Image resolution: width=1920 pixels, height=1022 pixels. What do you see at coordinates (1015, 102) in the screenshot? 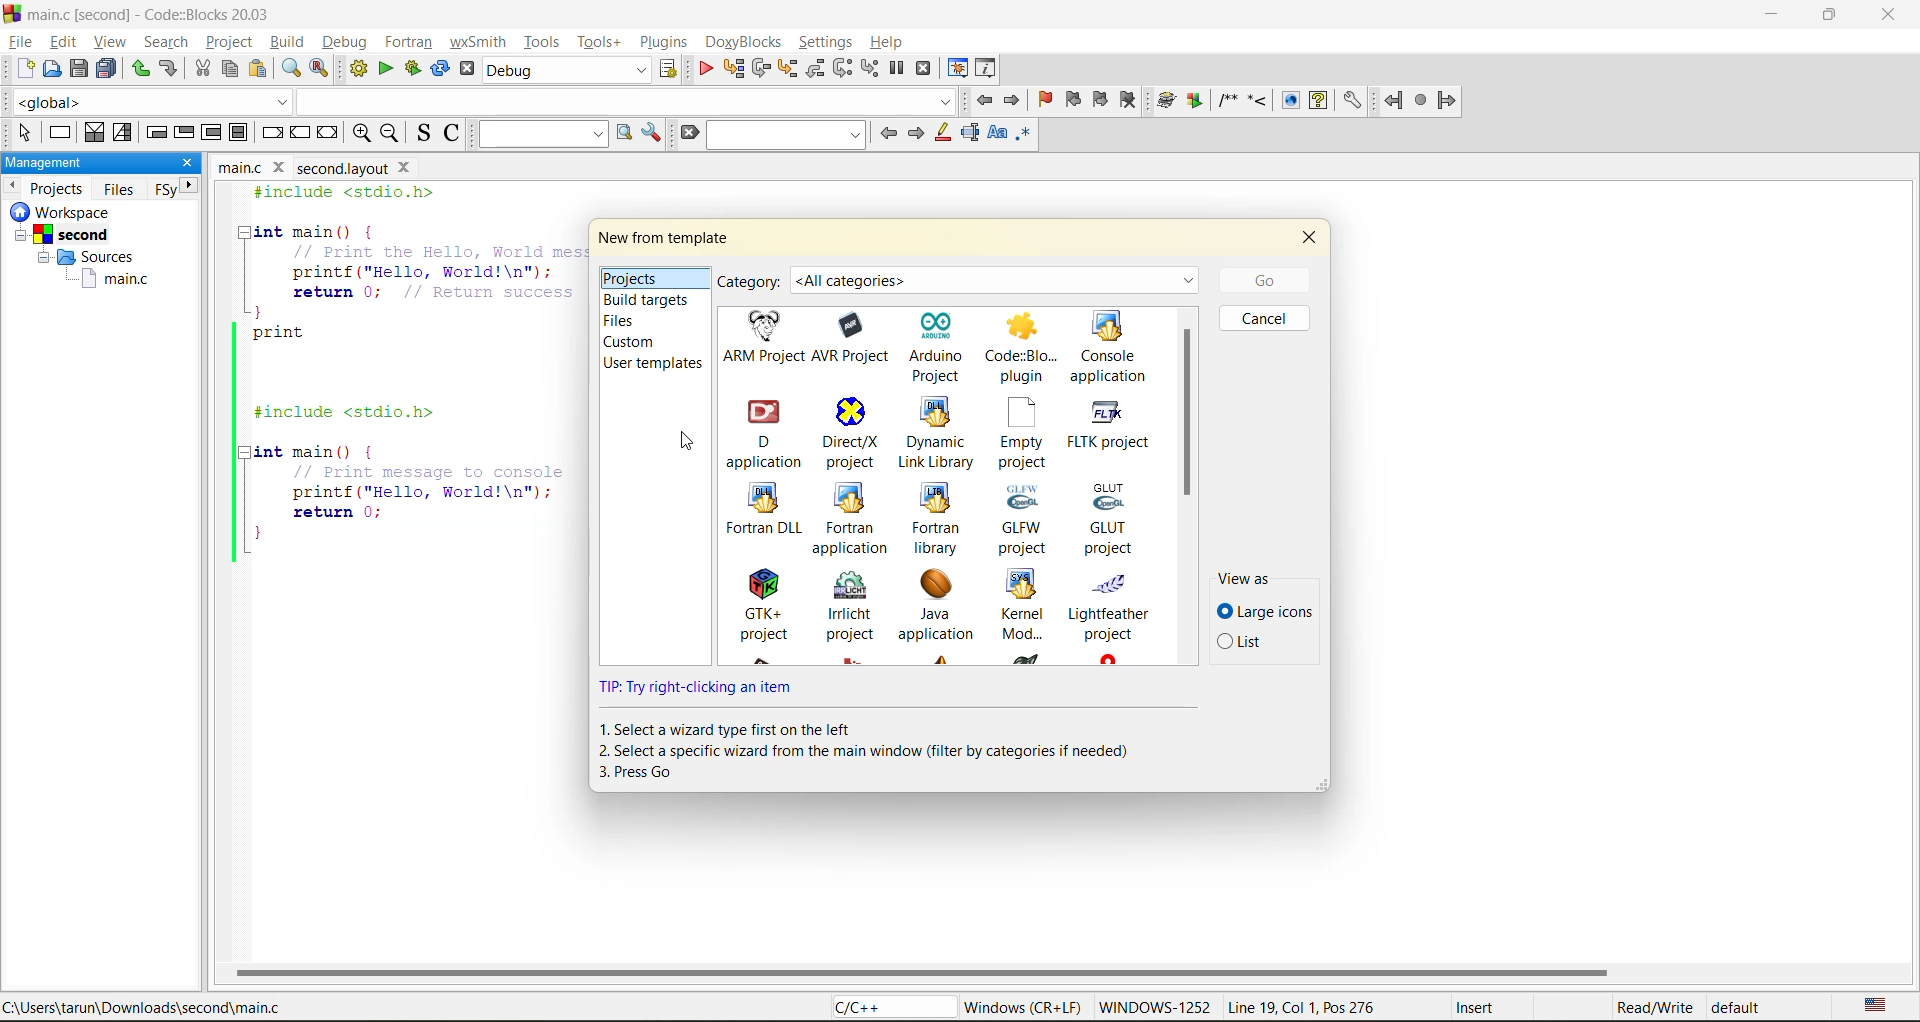
I see `jump forward` at bounding box center [1015, 102].